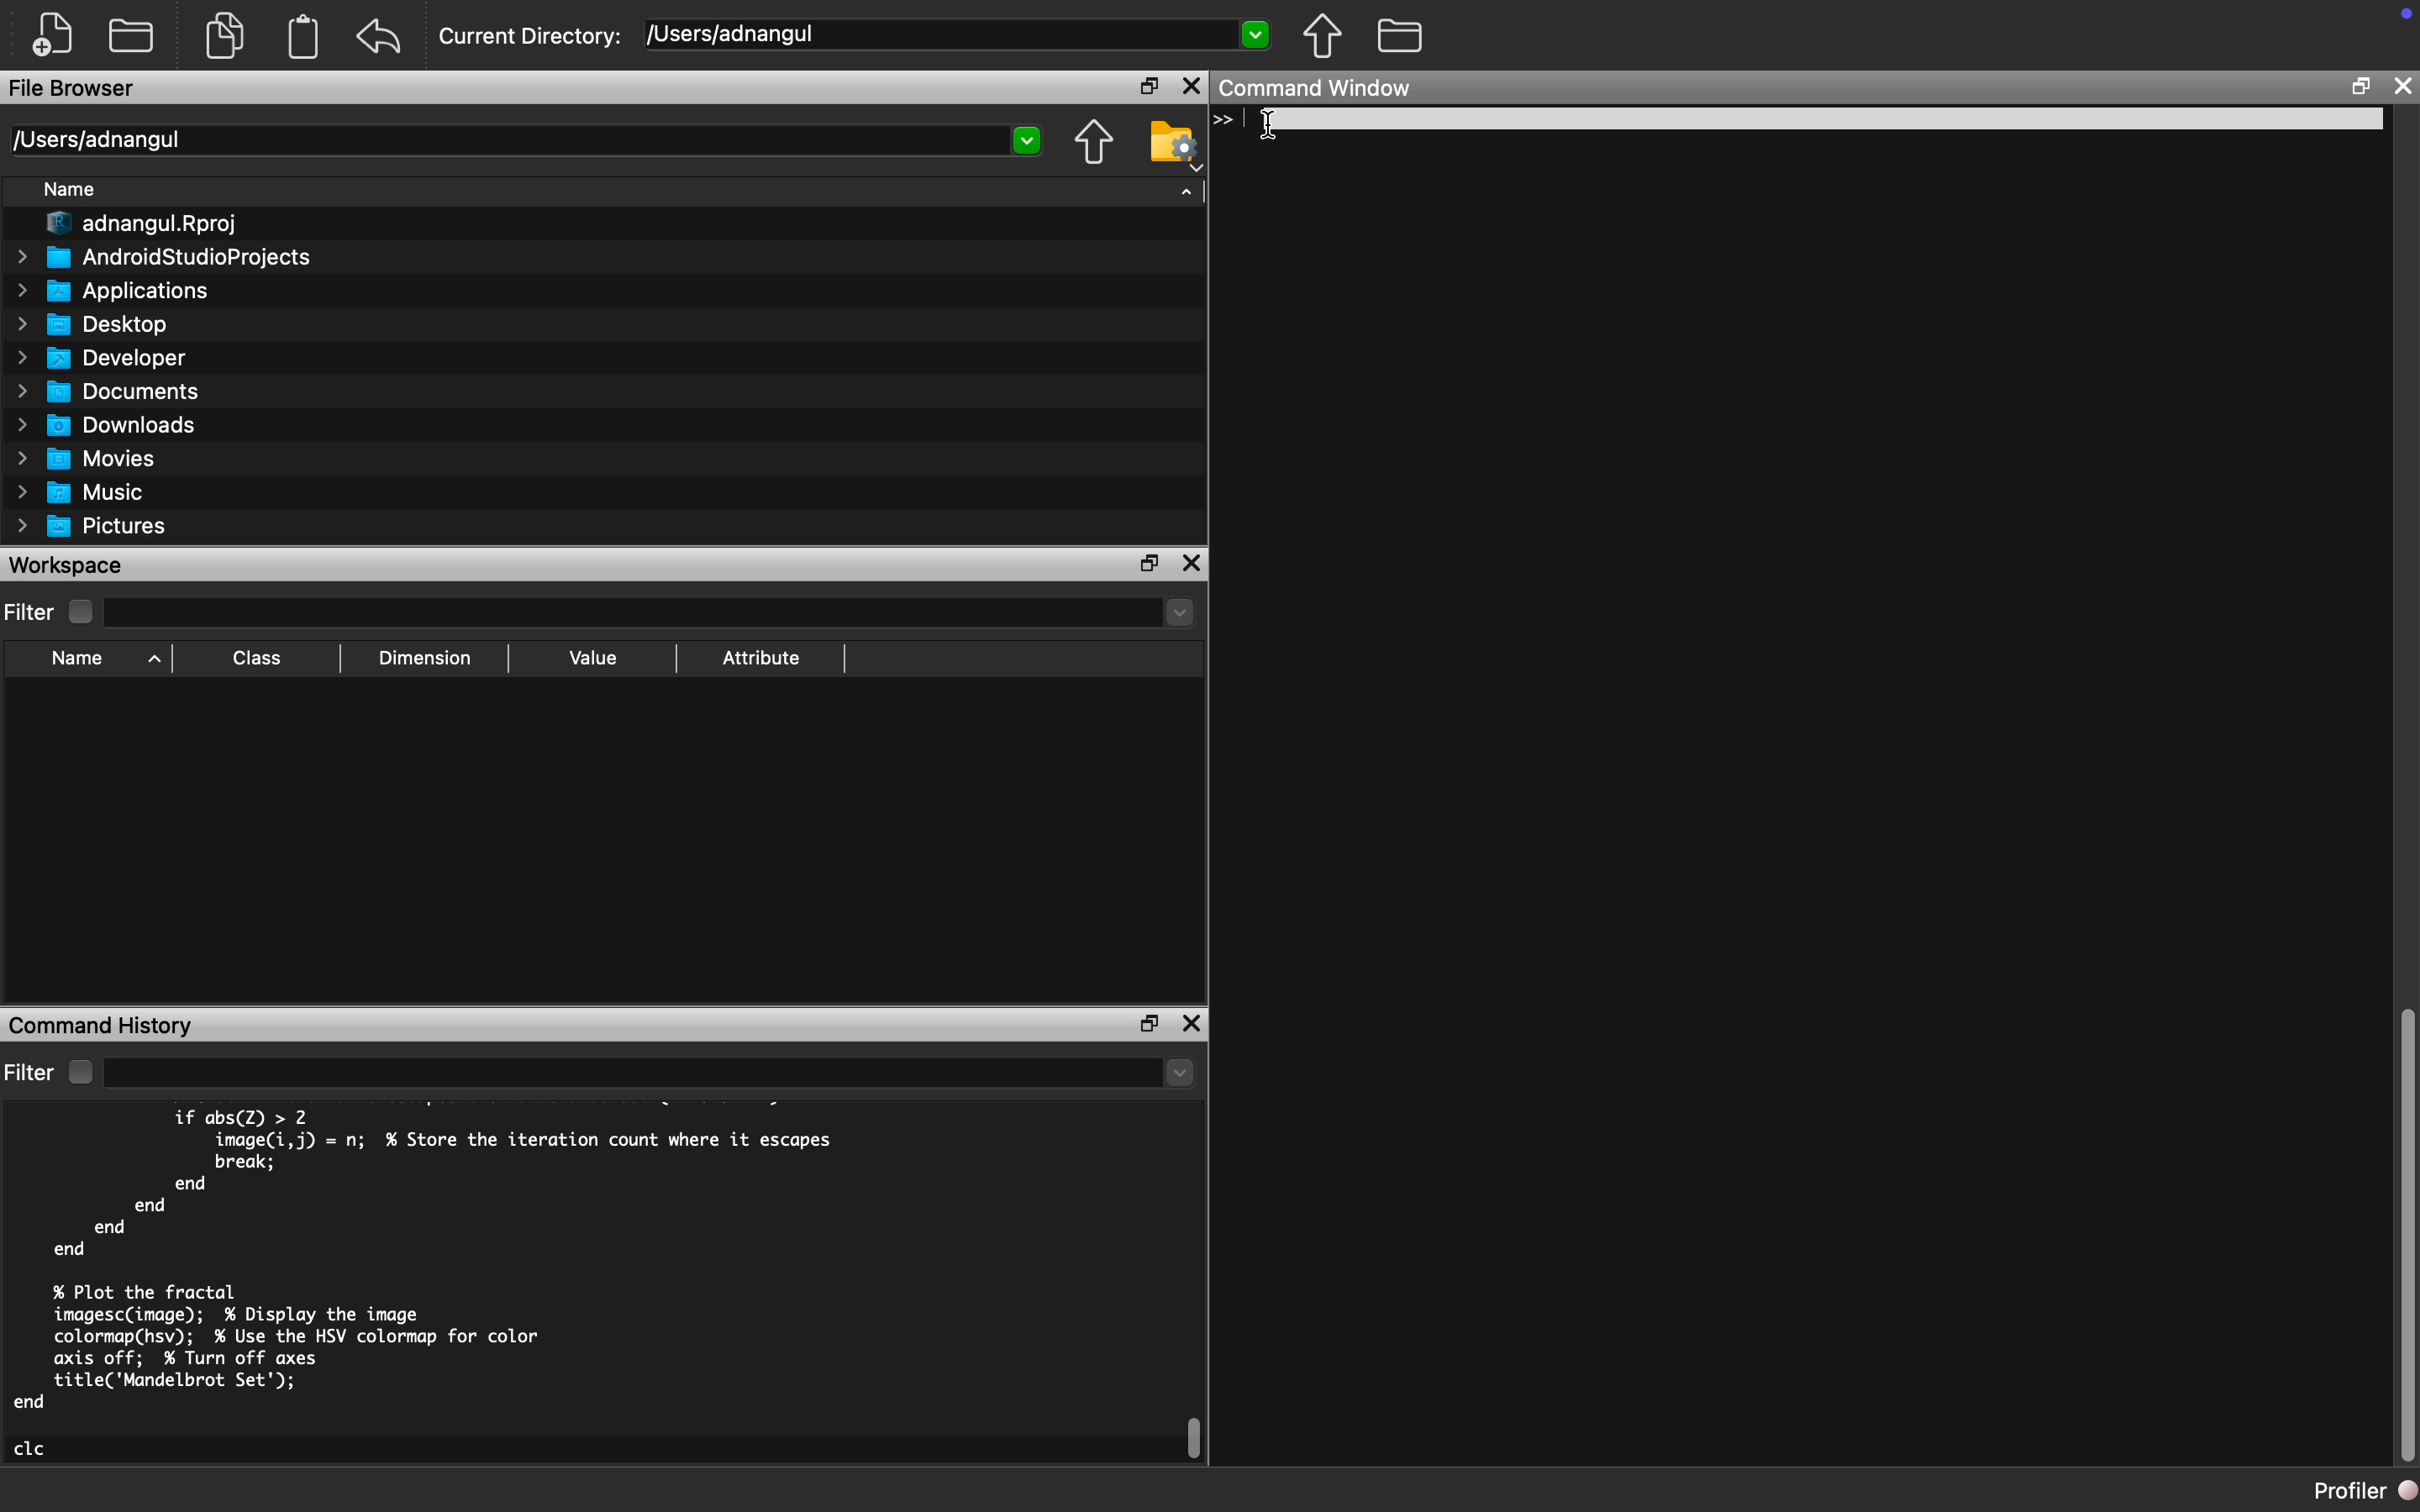 The image size is (2420, 1512). I want to click on Restore Down, so click(1152, 85).